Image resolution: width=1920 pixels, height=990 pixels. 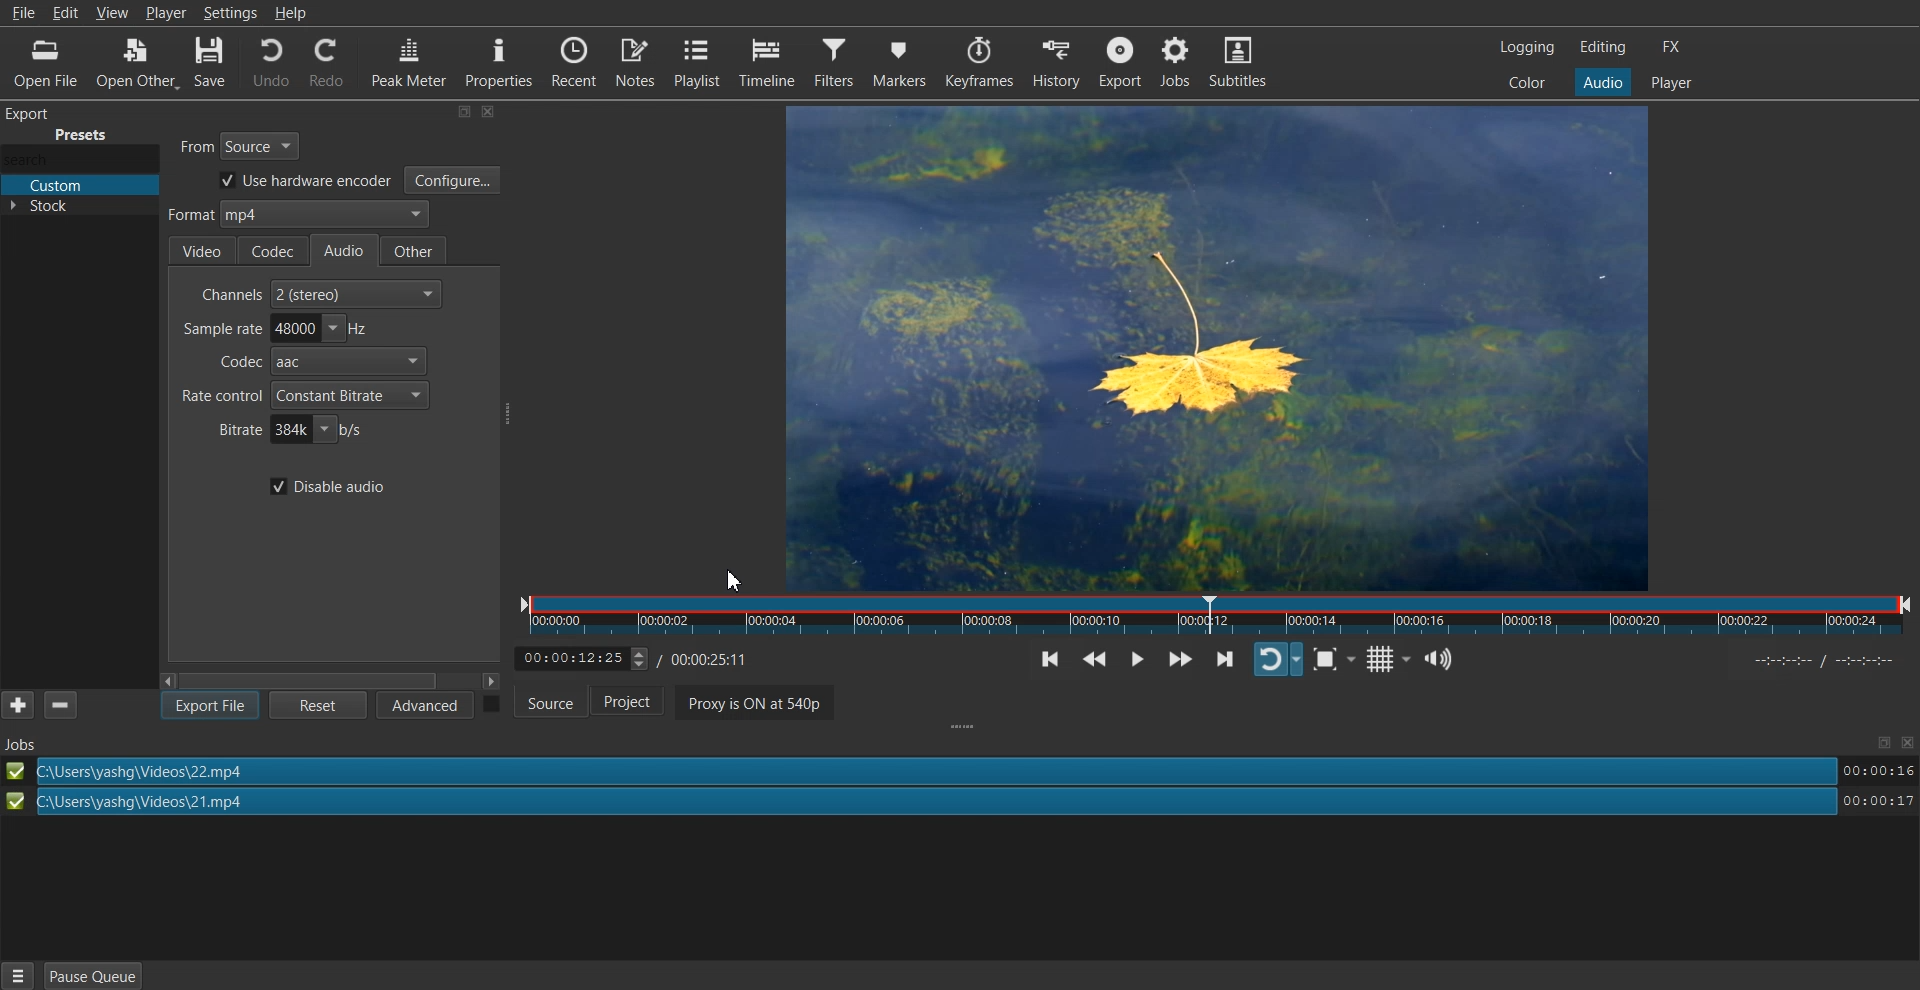 I want to click on Close, so click(x=490, y=112).